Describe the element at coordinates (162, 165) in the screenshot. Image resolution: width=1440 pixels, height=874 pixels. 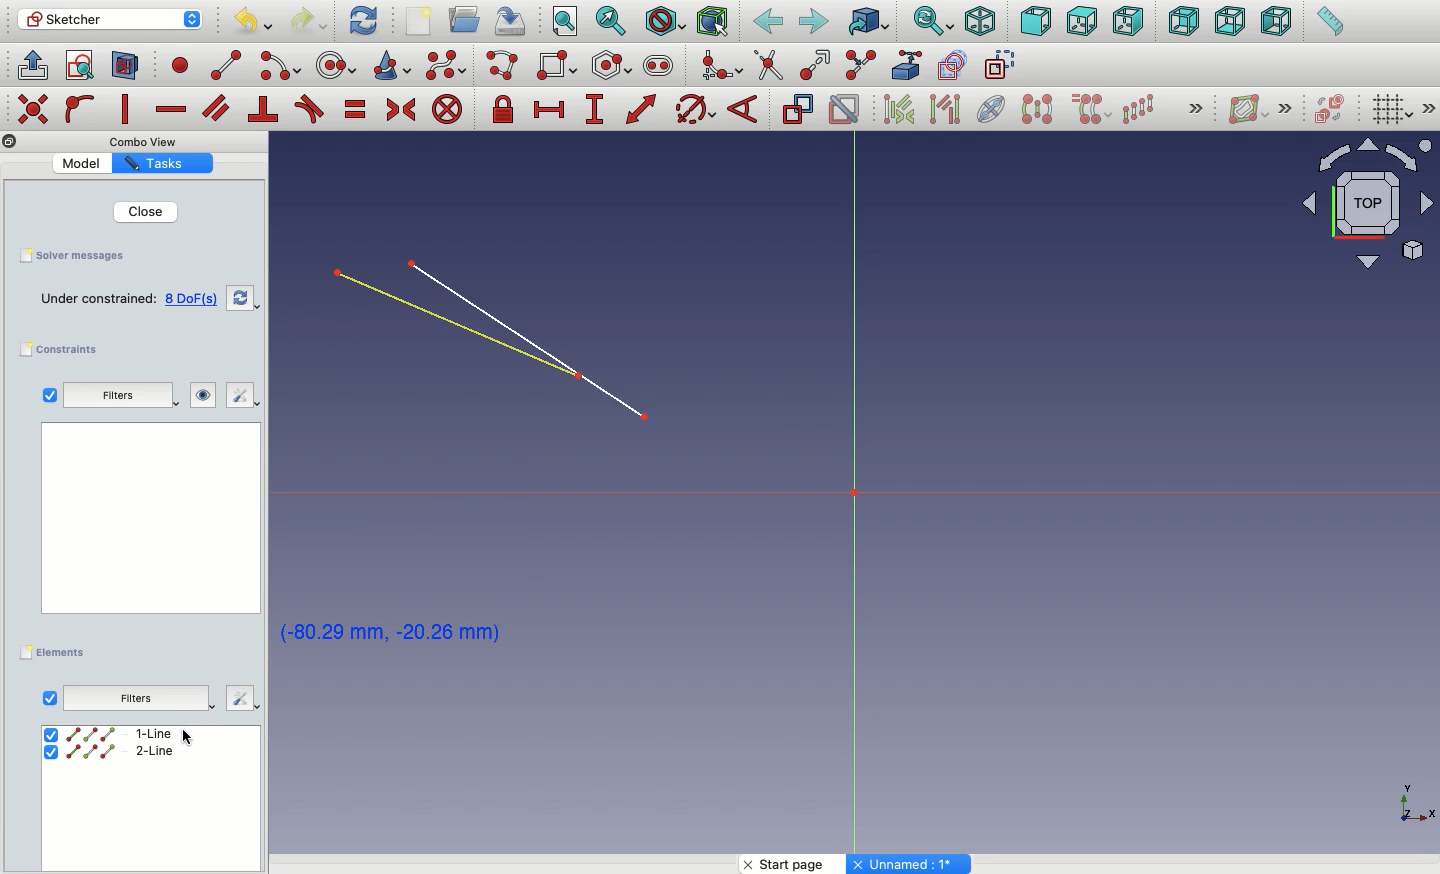
I see `Property ` at that location.